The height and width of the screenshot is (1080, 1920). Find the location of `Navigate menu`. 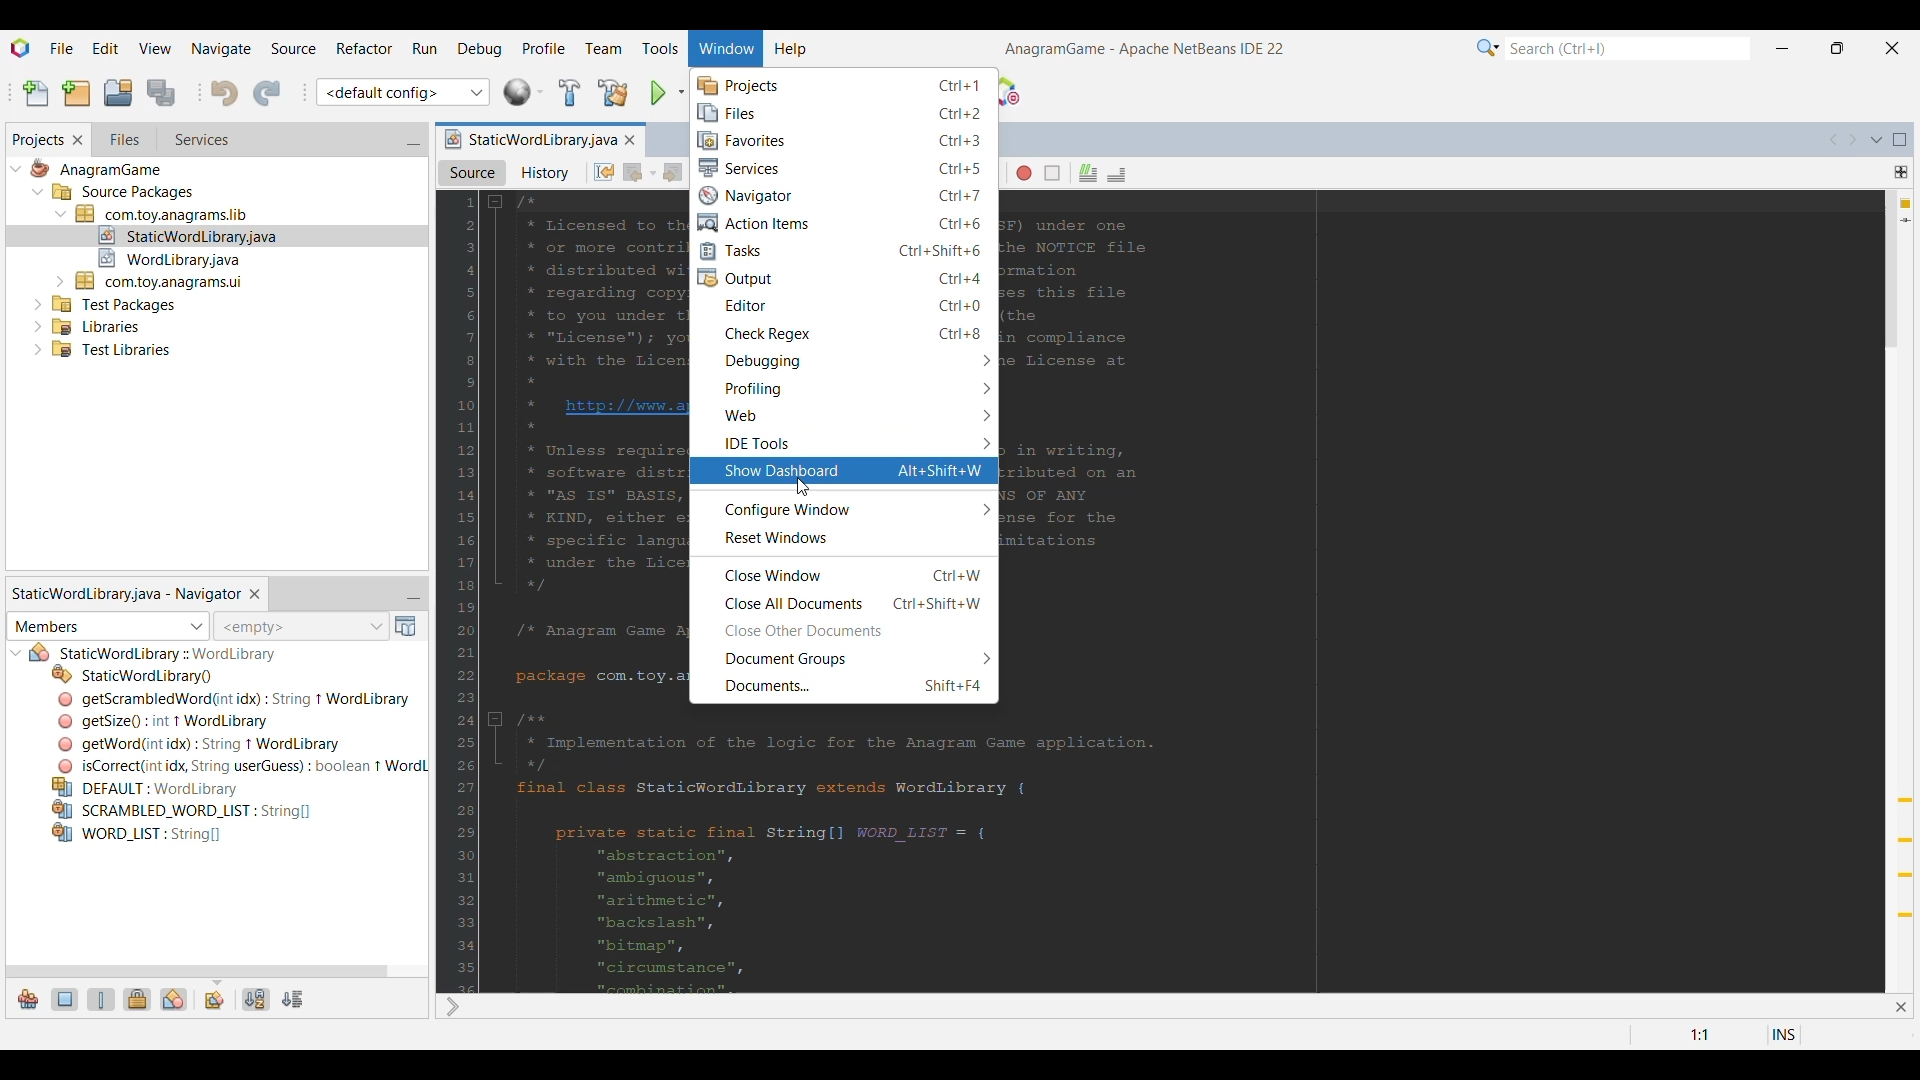

Navigate menu is located at coordinates (220, 47).